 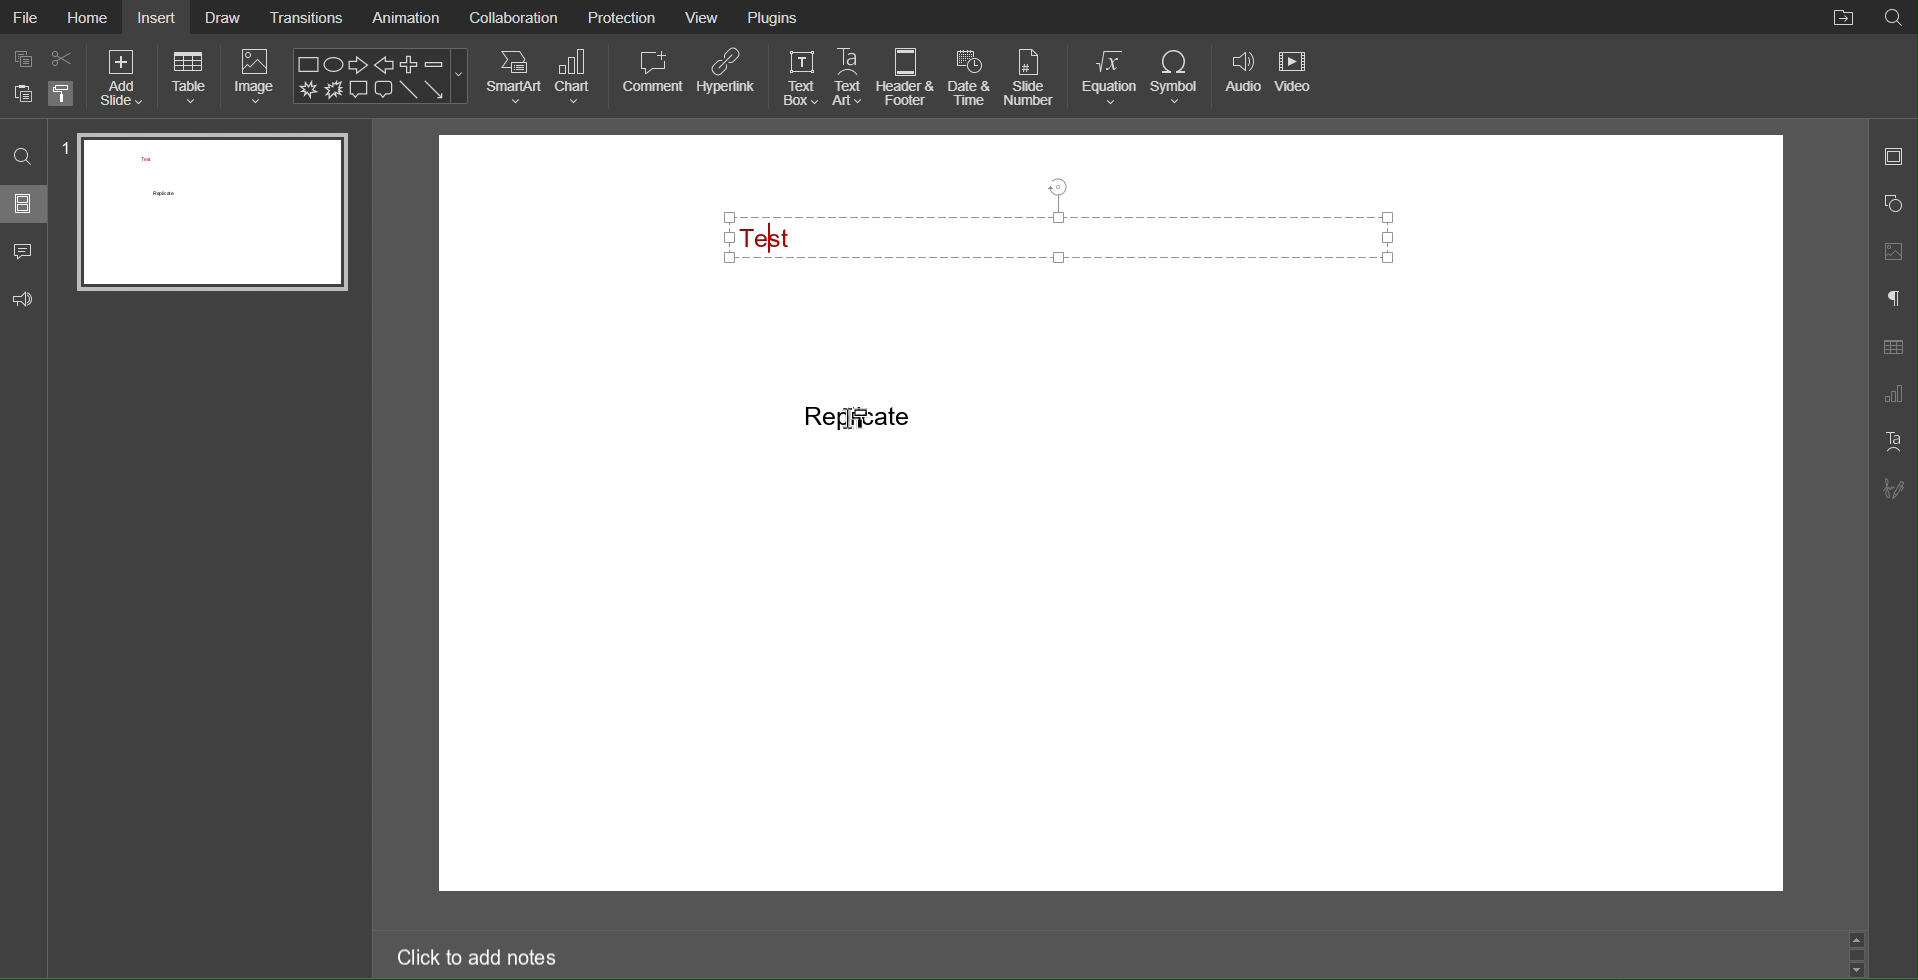 What do you see at coordinates (210, 213) in the screenshot?
I see `Slide 1` at bounding box center [210, 213].